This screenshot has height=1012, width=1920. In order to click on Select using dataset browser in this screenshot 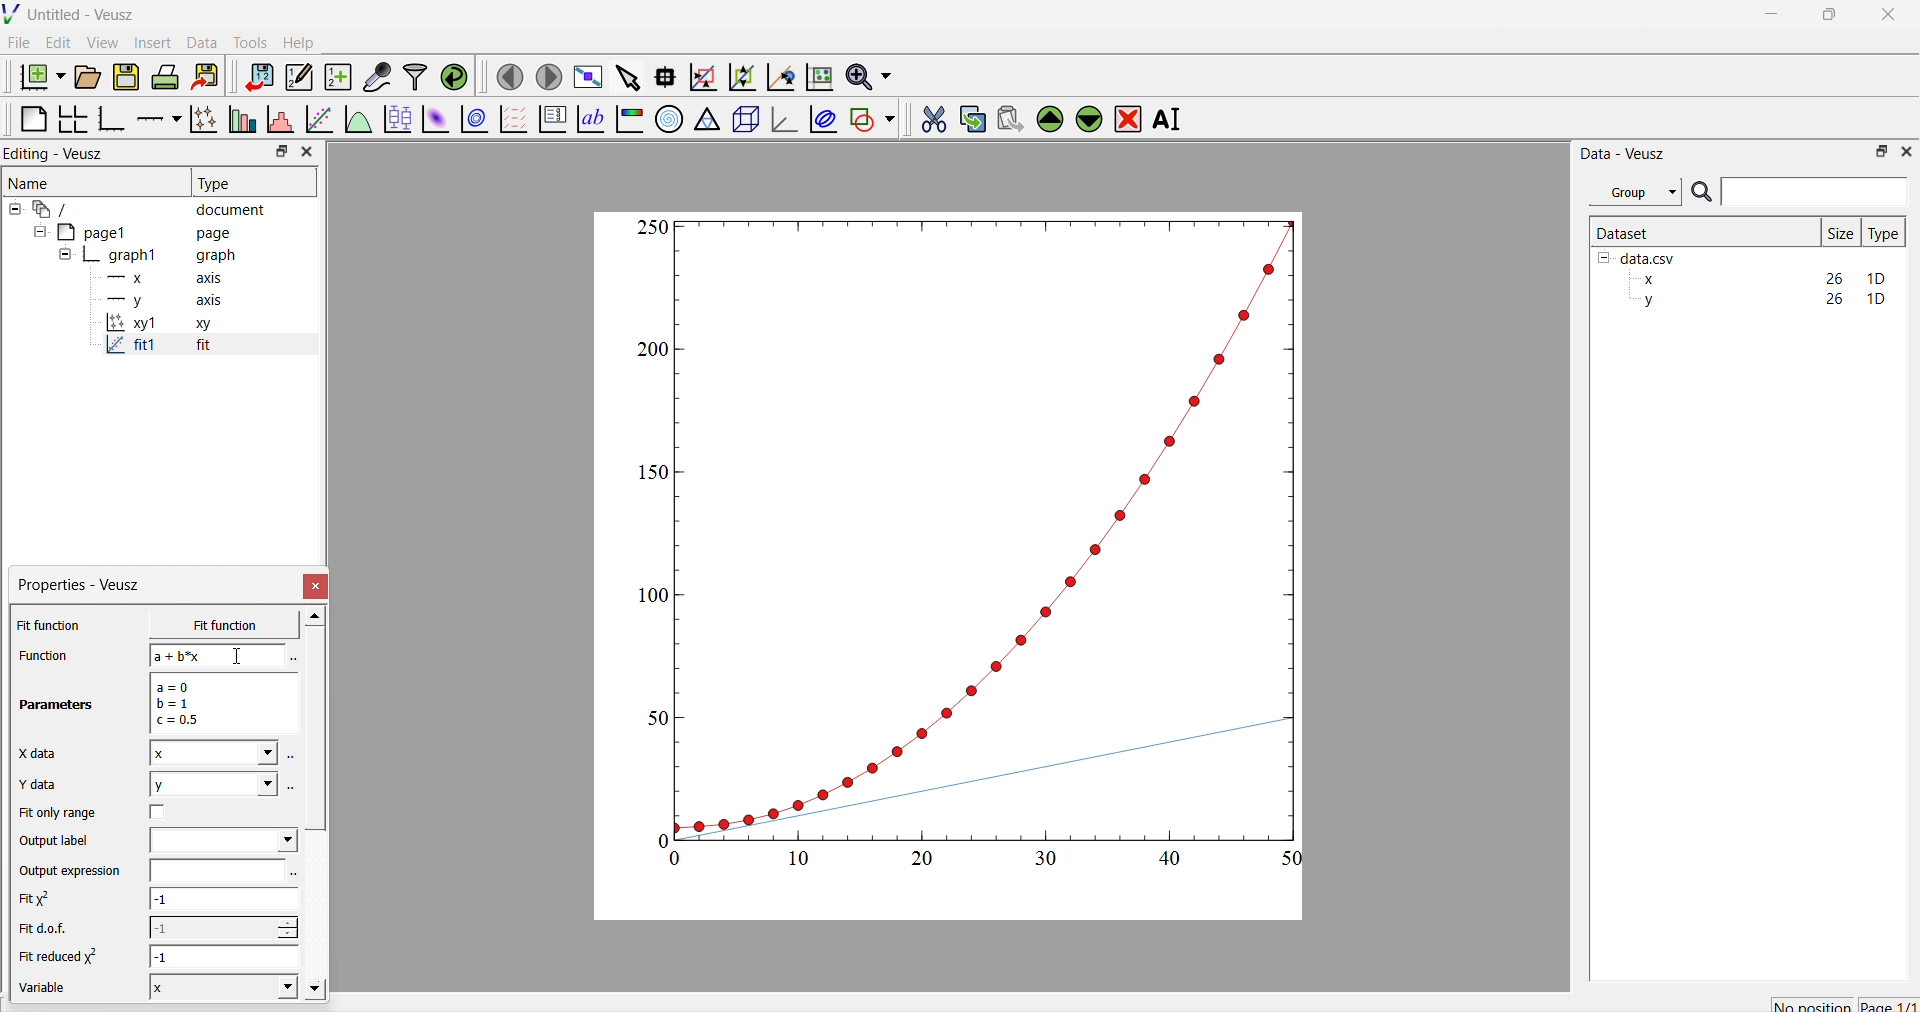, I will do `click(292, 786)`.